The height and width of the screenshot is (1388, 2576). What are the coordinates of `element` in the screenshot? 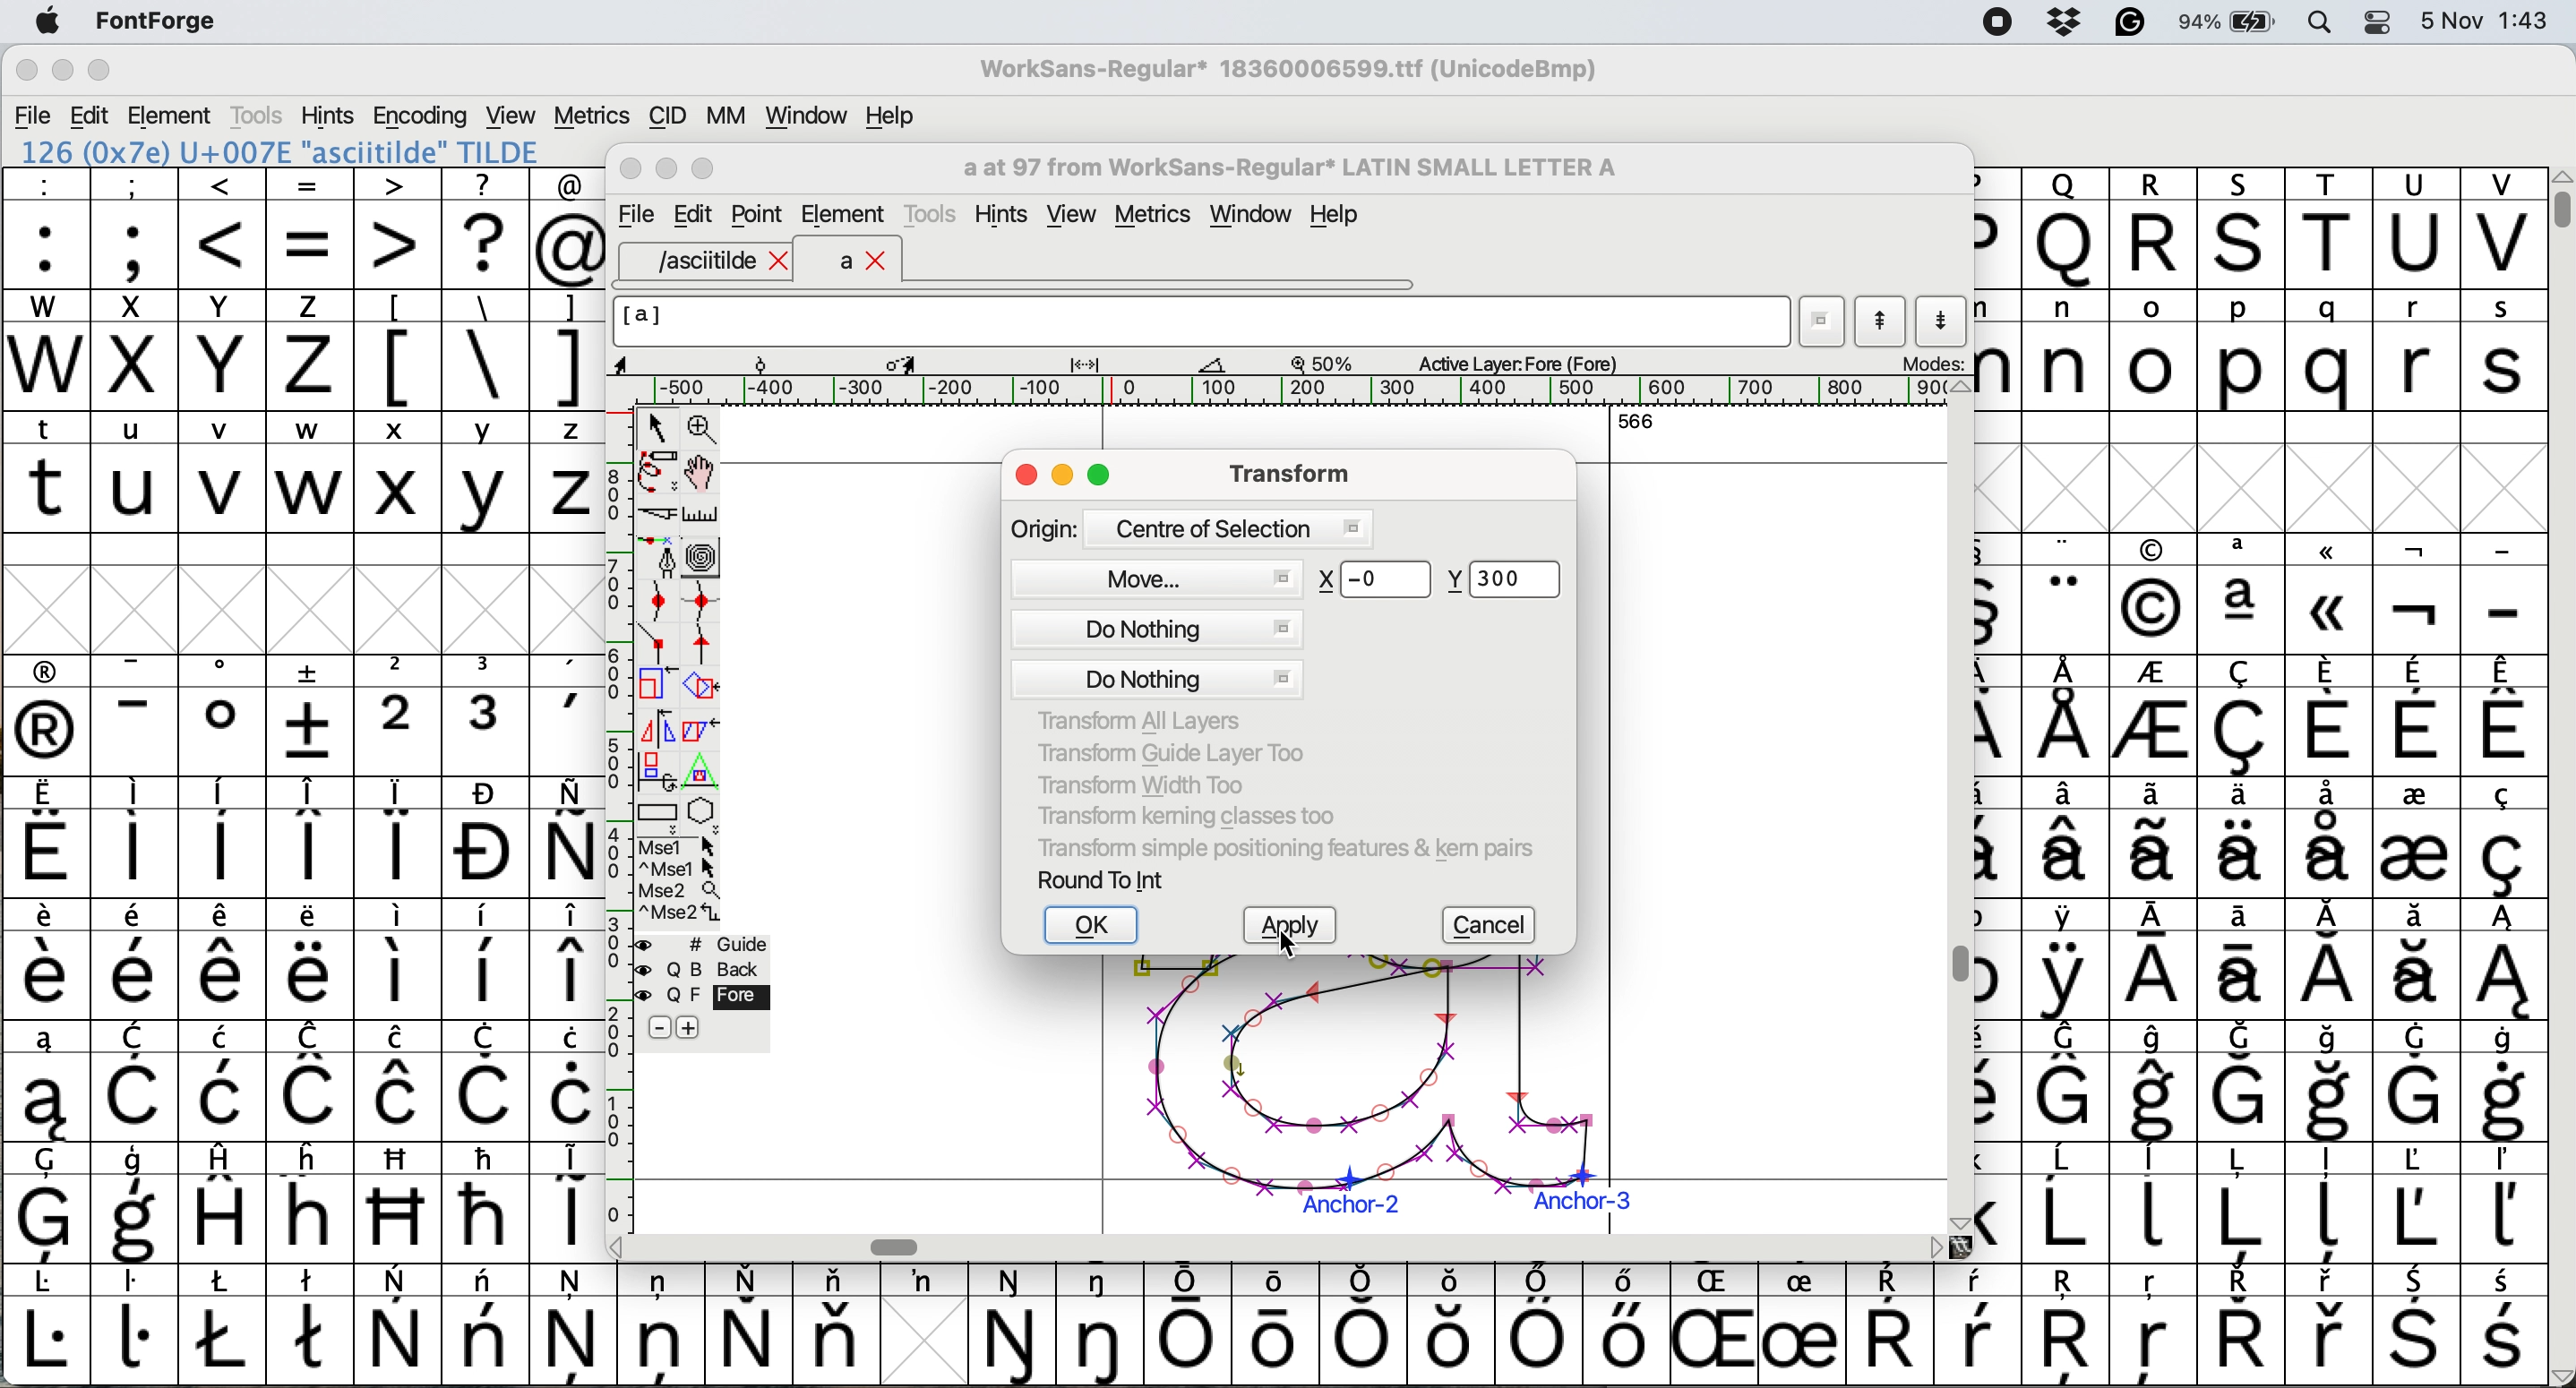 It's located at (173, 115).